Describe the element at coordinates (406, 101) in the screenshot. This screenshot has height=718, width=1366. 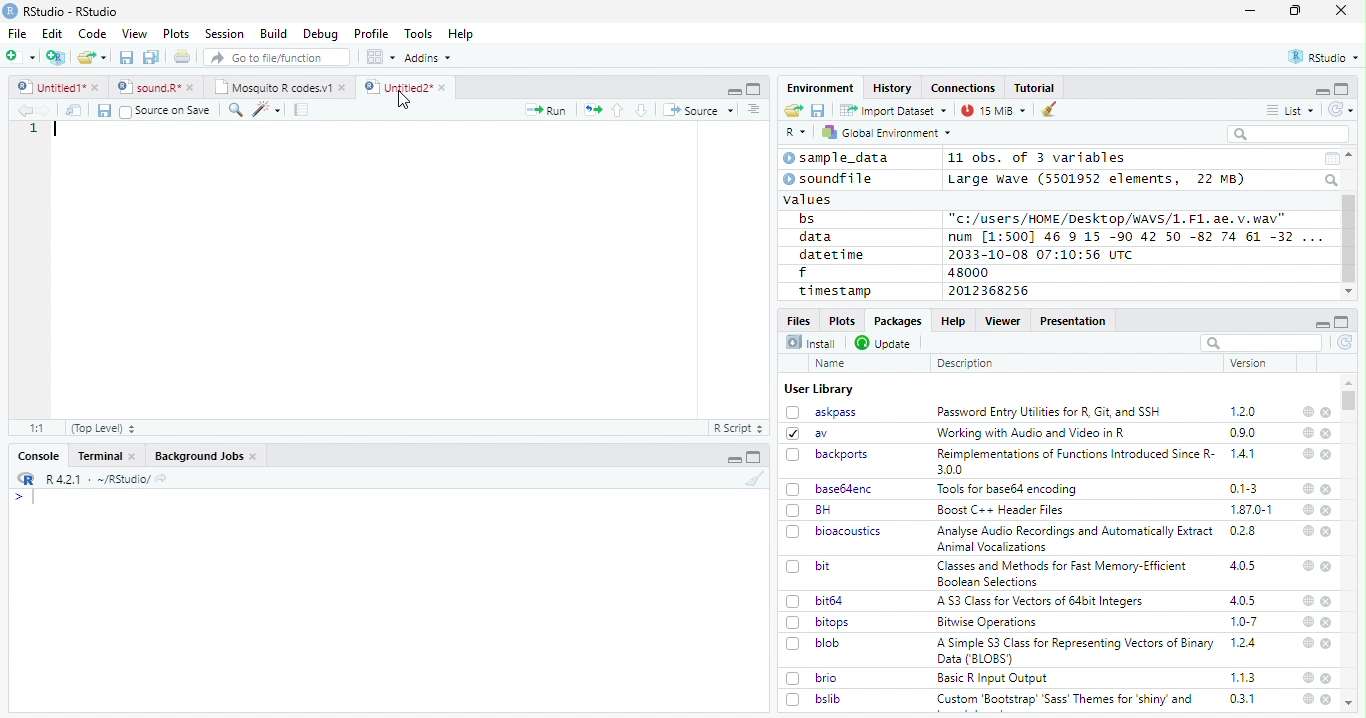
I see `cursor` at that location.